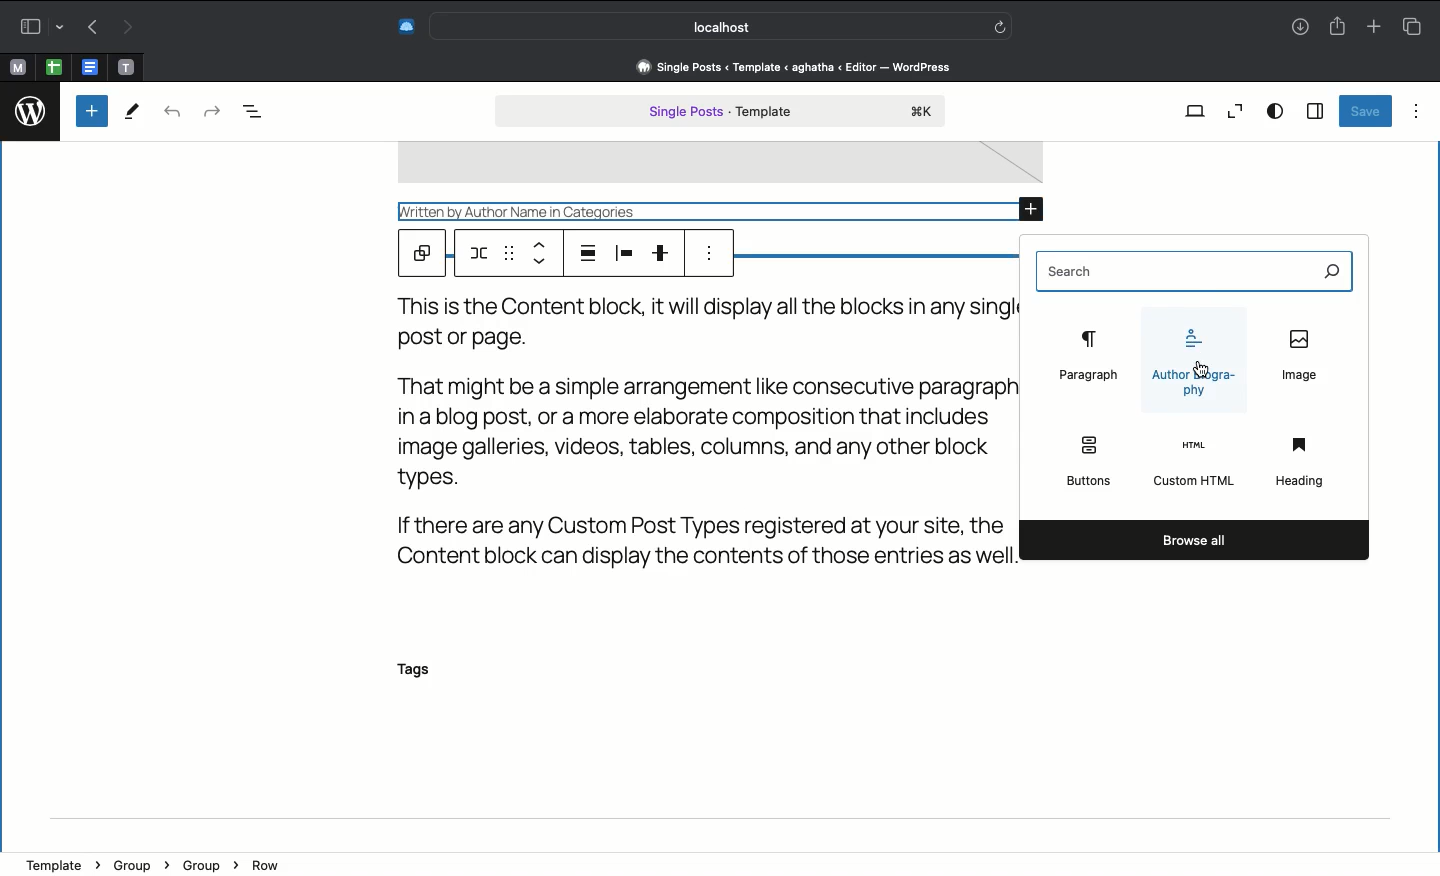 Image resolution: width=1440 pixels, height=876 pixels. I want to click on Paragraph, so click(1091, 354).